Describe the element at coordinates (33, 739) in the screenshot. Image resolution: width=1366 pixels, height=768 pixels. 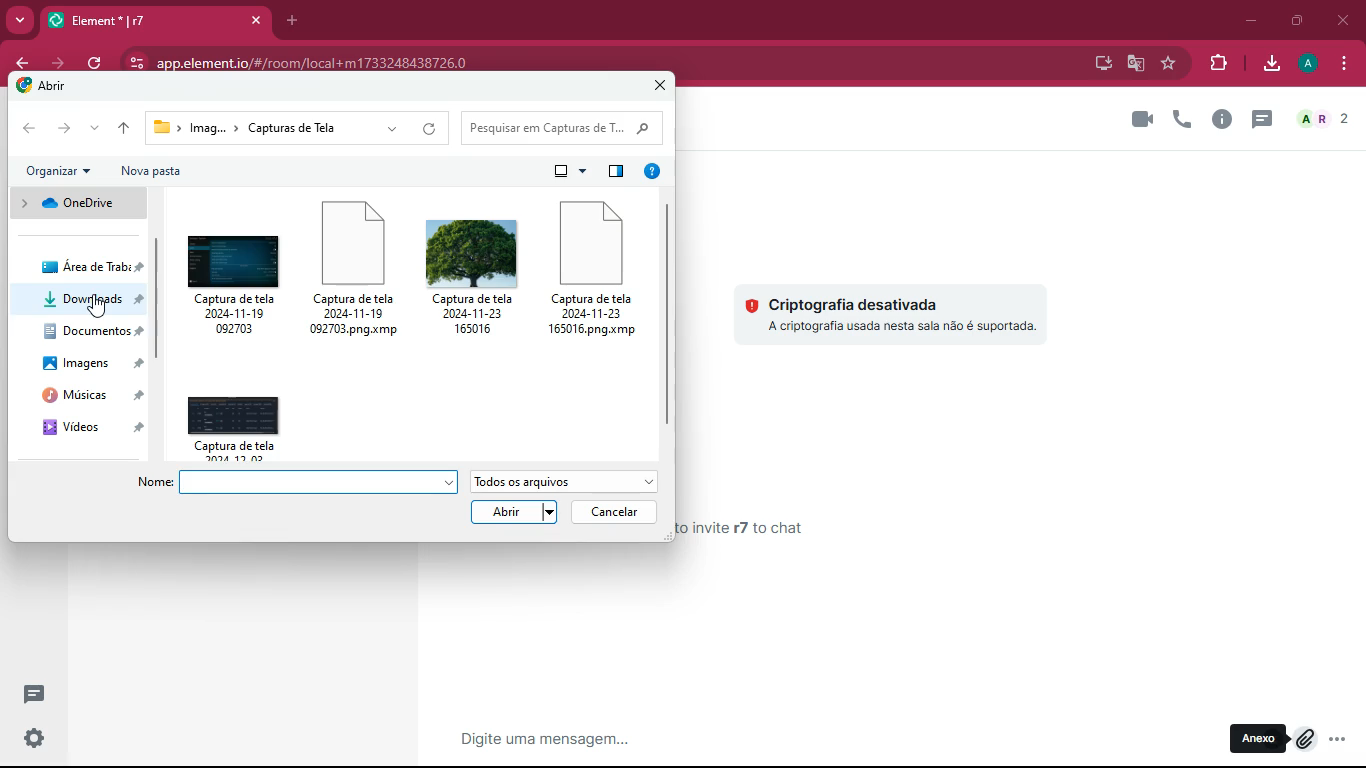
I see `settings` at that location.